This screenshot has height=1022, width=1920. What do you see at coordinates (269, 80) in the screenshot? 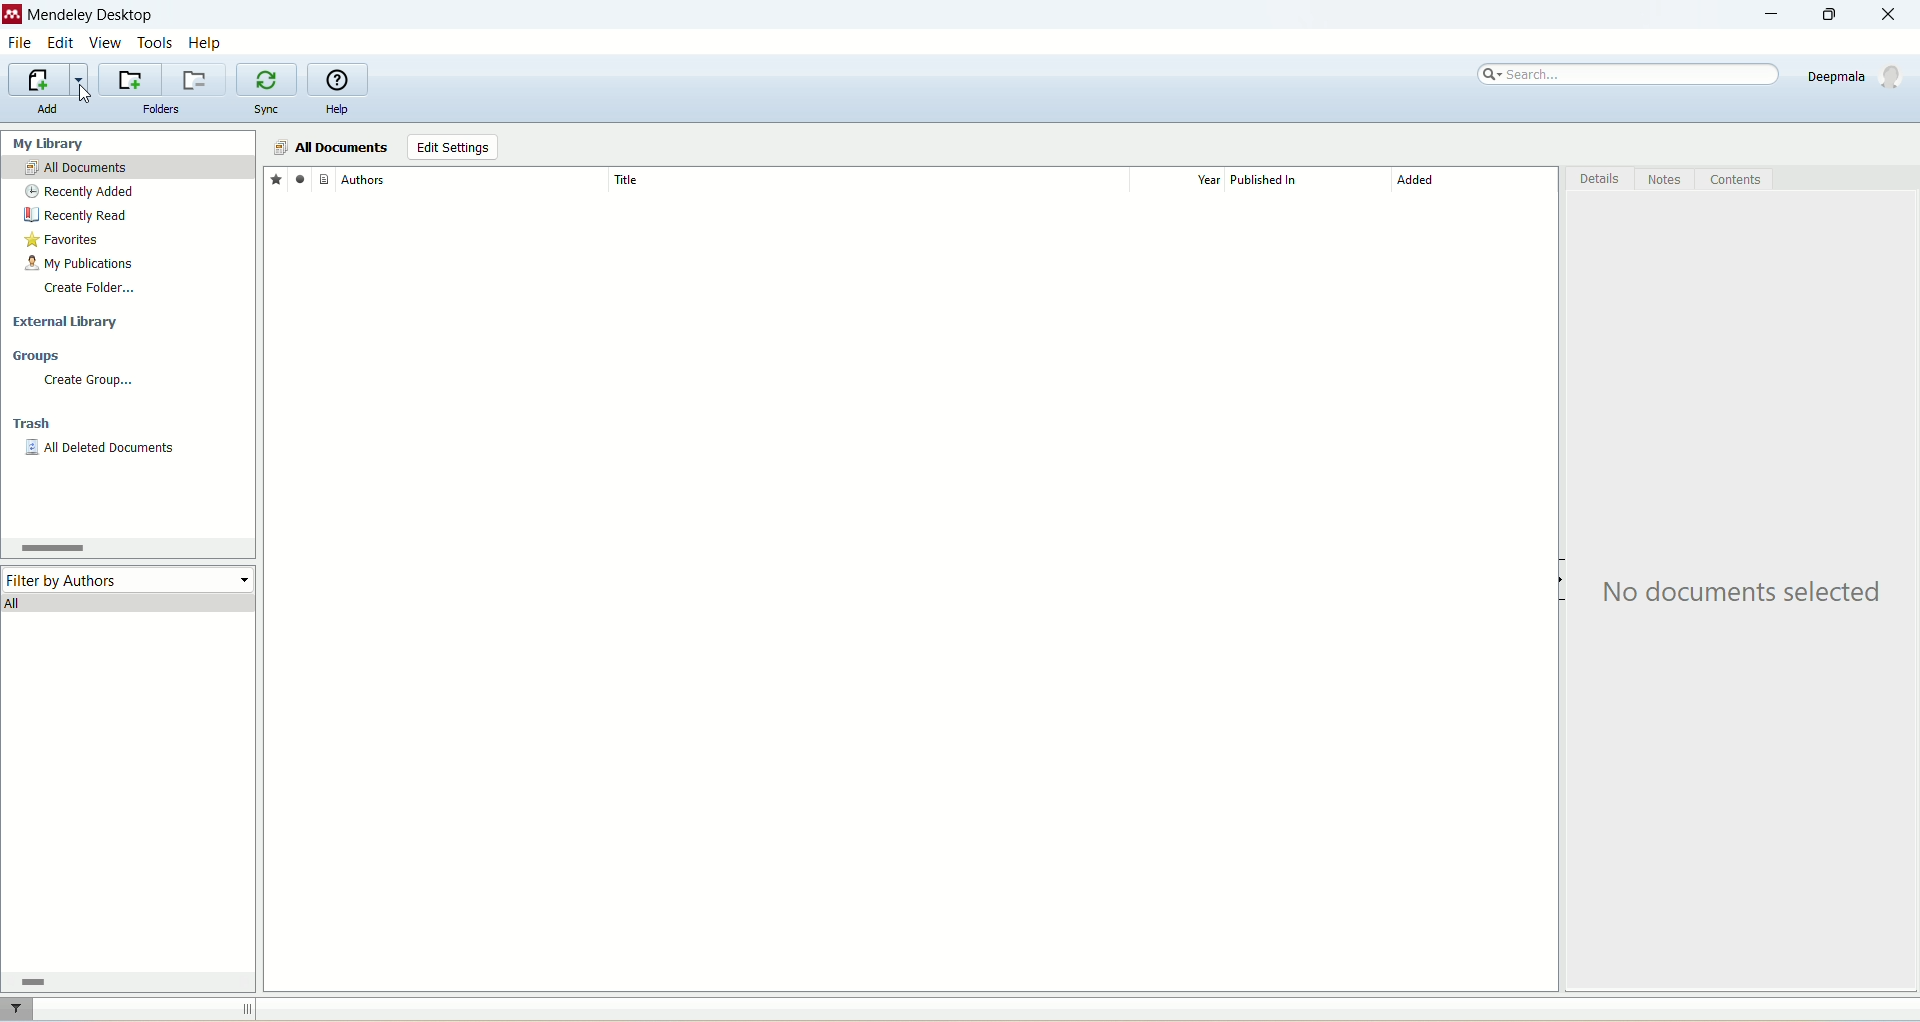
I see `synchronize library with mendeley web` at bounding box center [269, 80].